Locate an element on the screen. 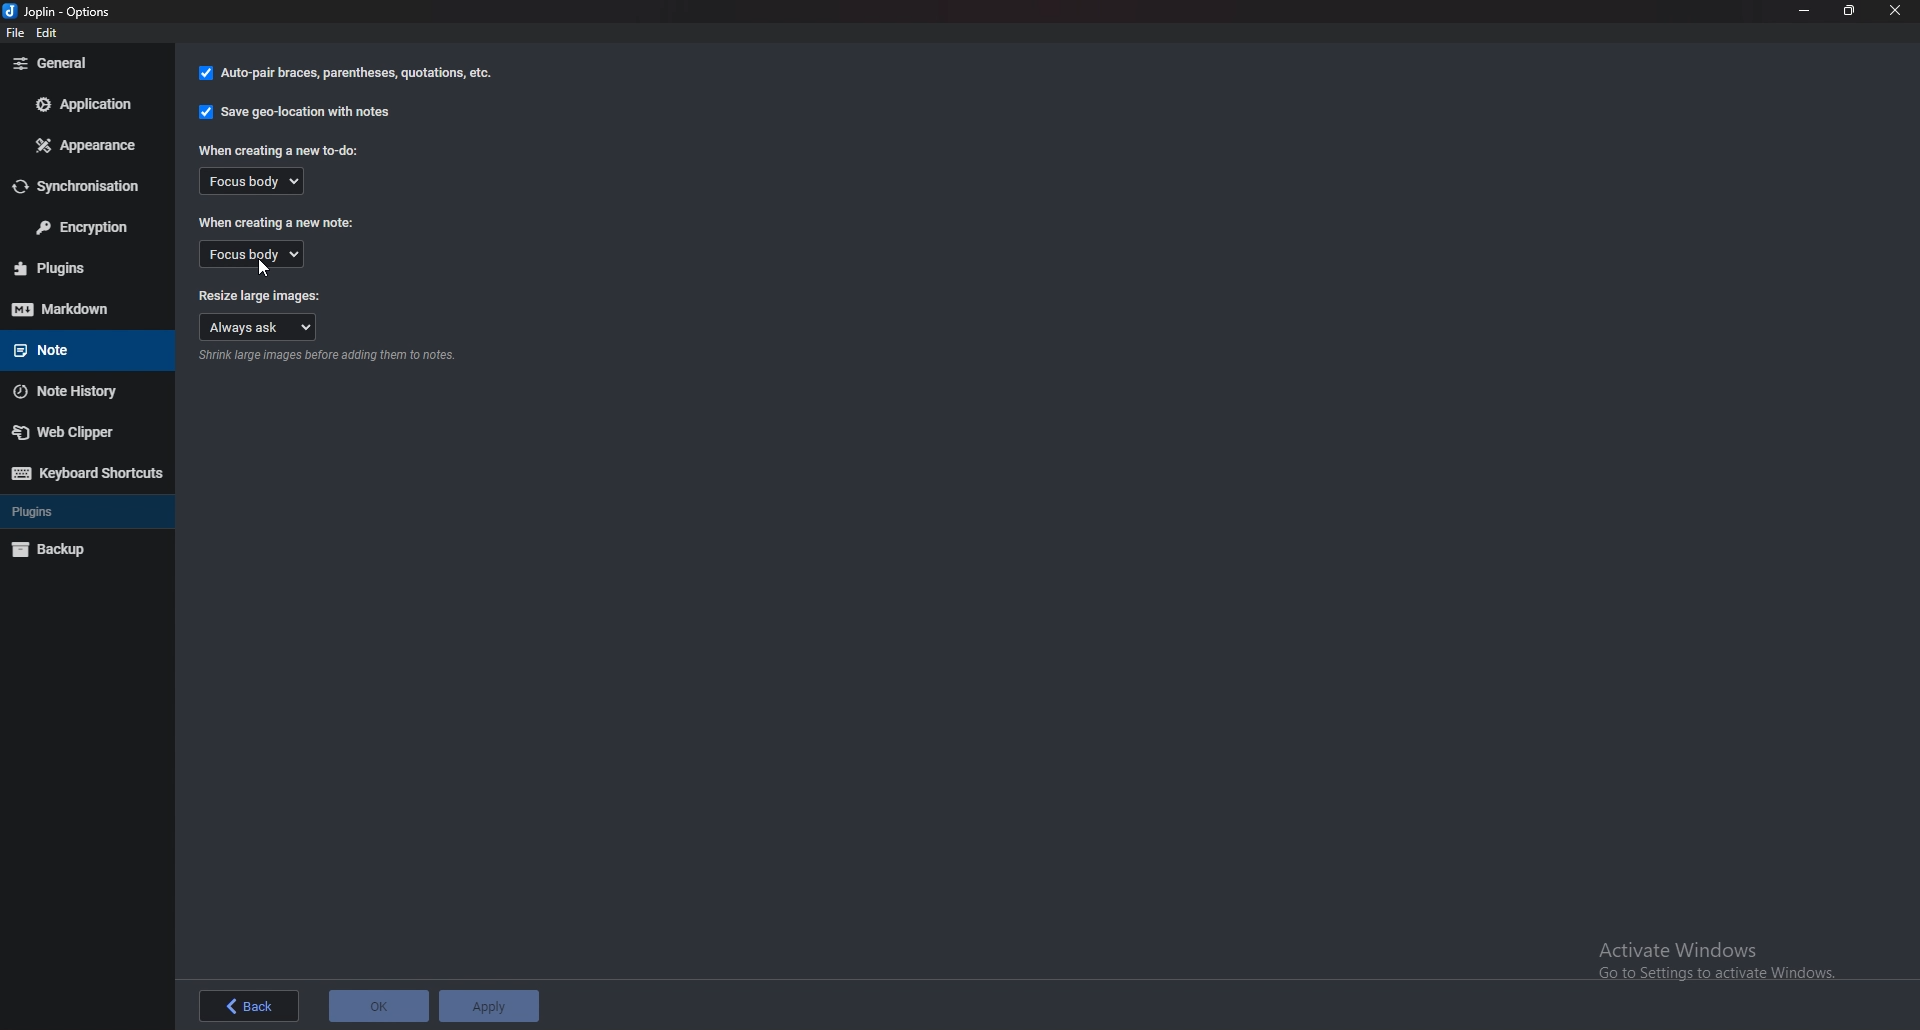 This screenshot has width=1920, height=1030. Plugins is located at coordinates (71, 512).